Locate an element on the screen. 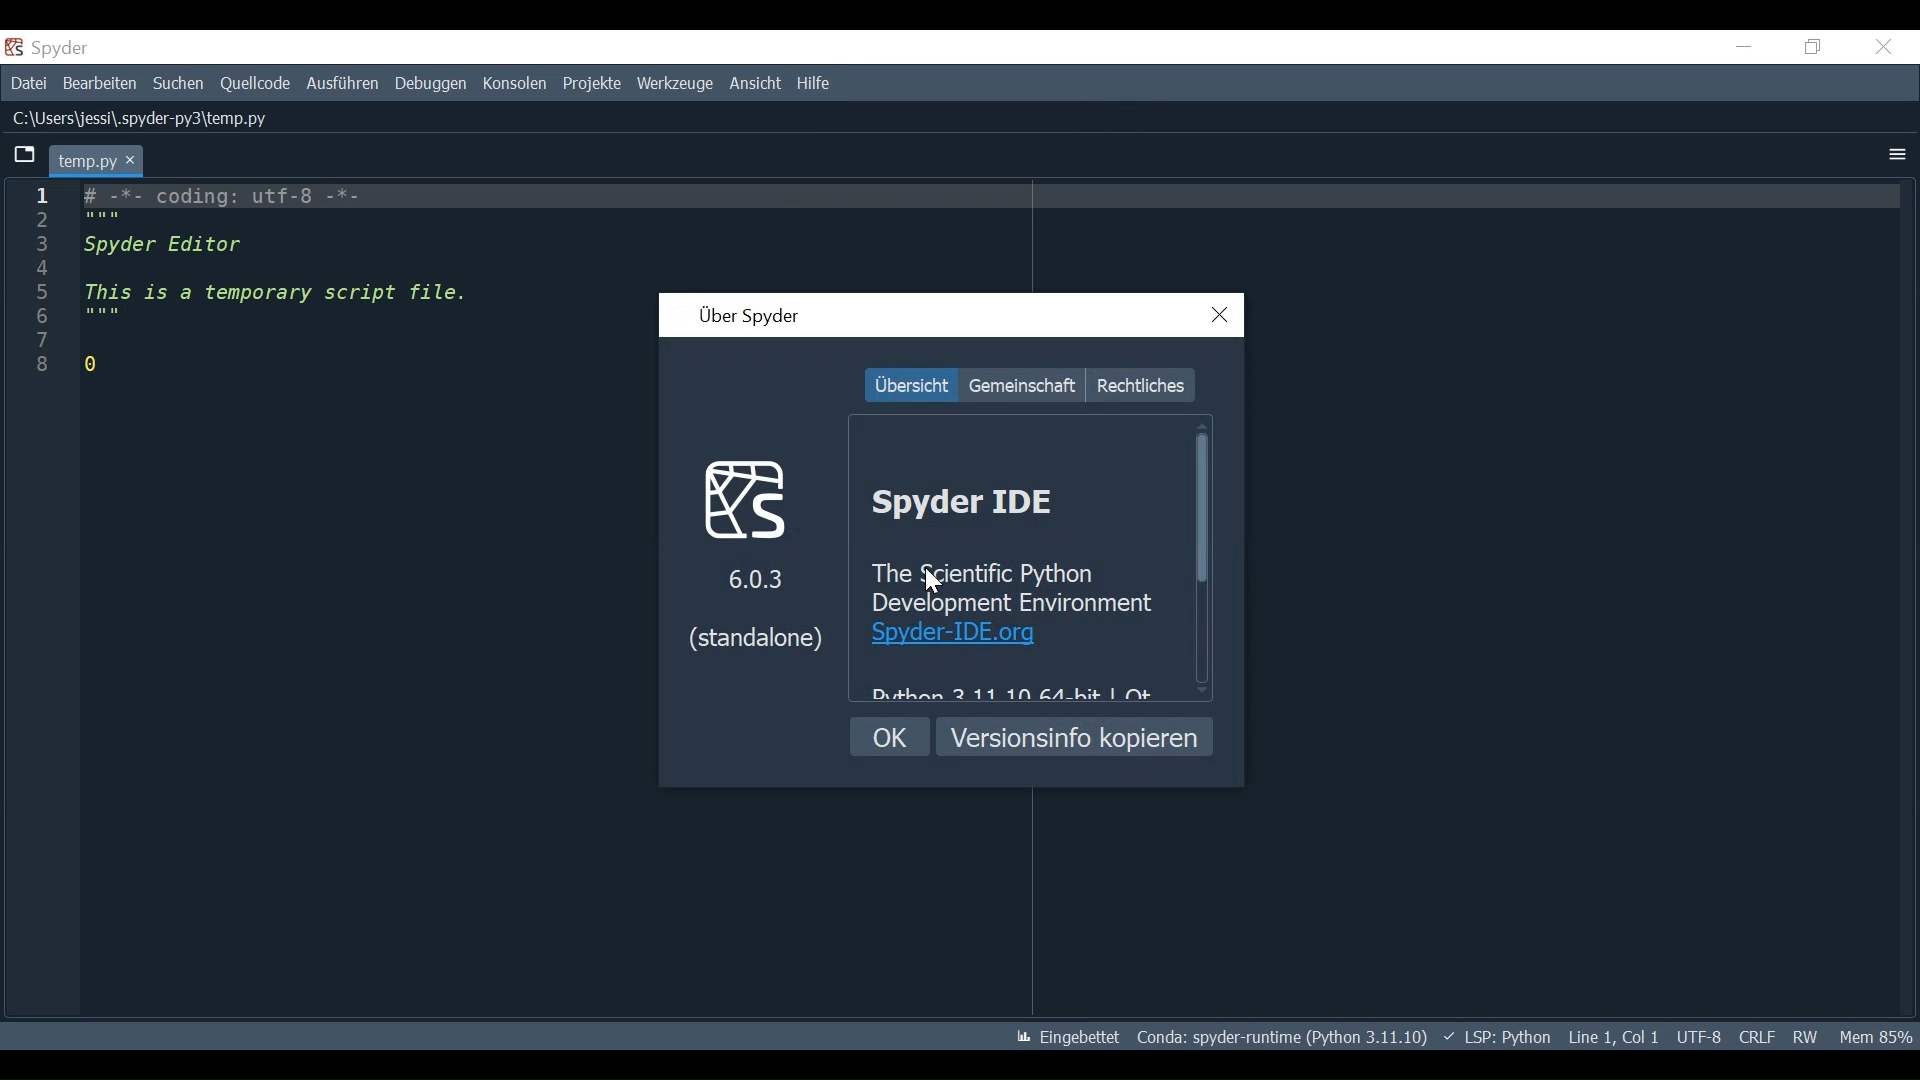  File is located at coordinates (27, 82).